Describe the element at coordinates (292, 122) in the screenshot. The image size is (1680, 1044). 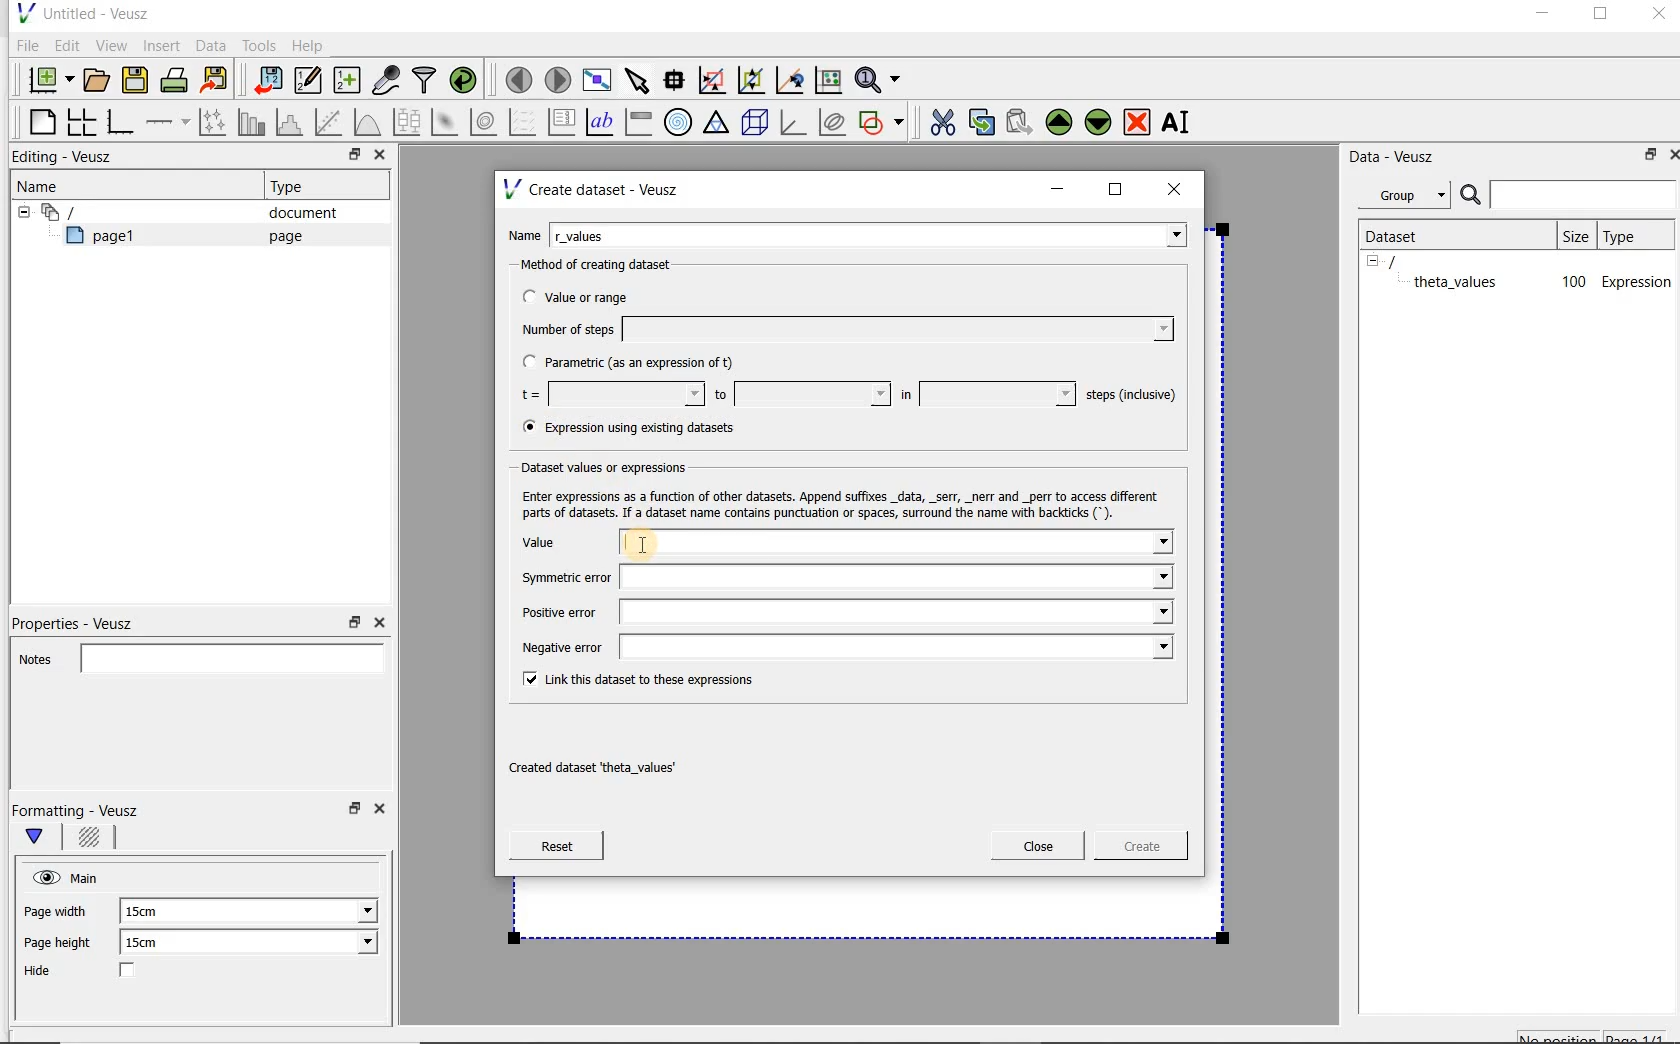
I see `histogram of a dataset` at that location.